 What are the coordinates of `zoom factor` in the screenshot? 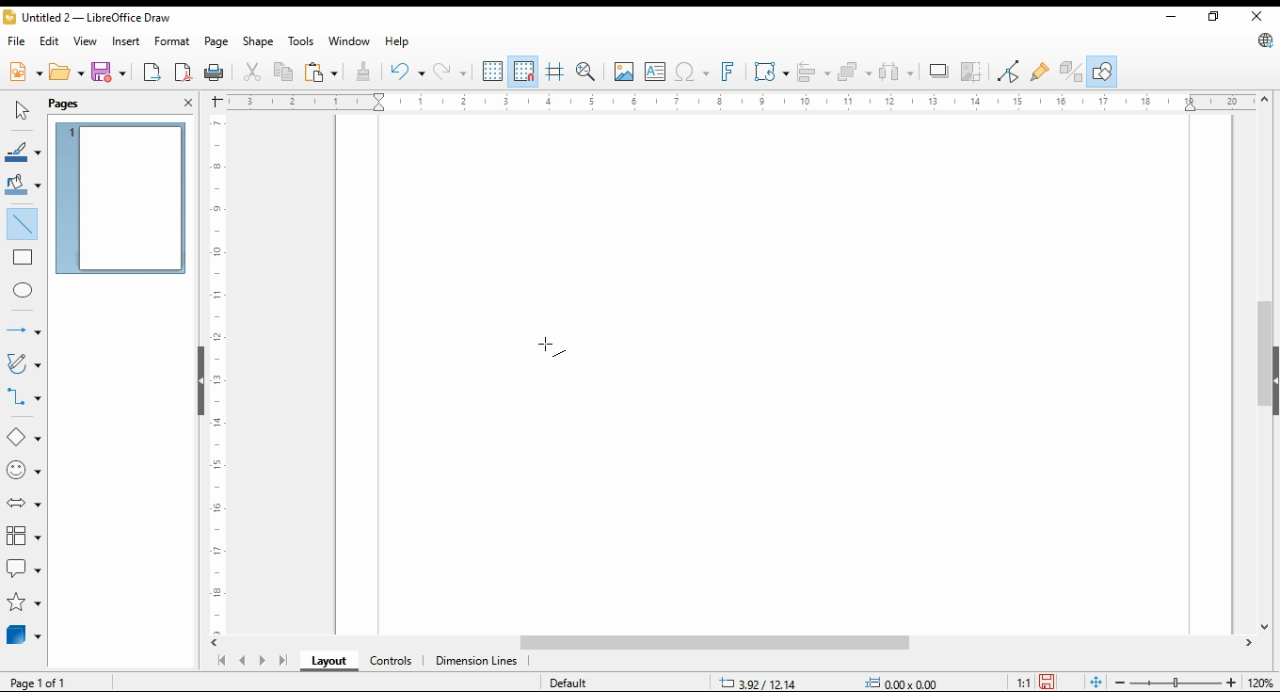 It's located at (1262, 683).